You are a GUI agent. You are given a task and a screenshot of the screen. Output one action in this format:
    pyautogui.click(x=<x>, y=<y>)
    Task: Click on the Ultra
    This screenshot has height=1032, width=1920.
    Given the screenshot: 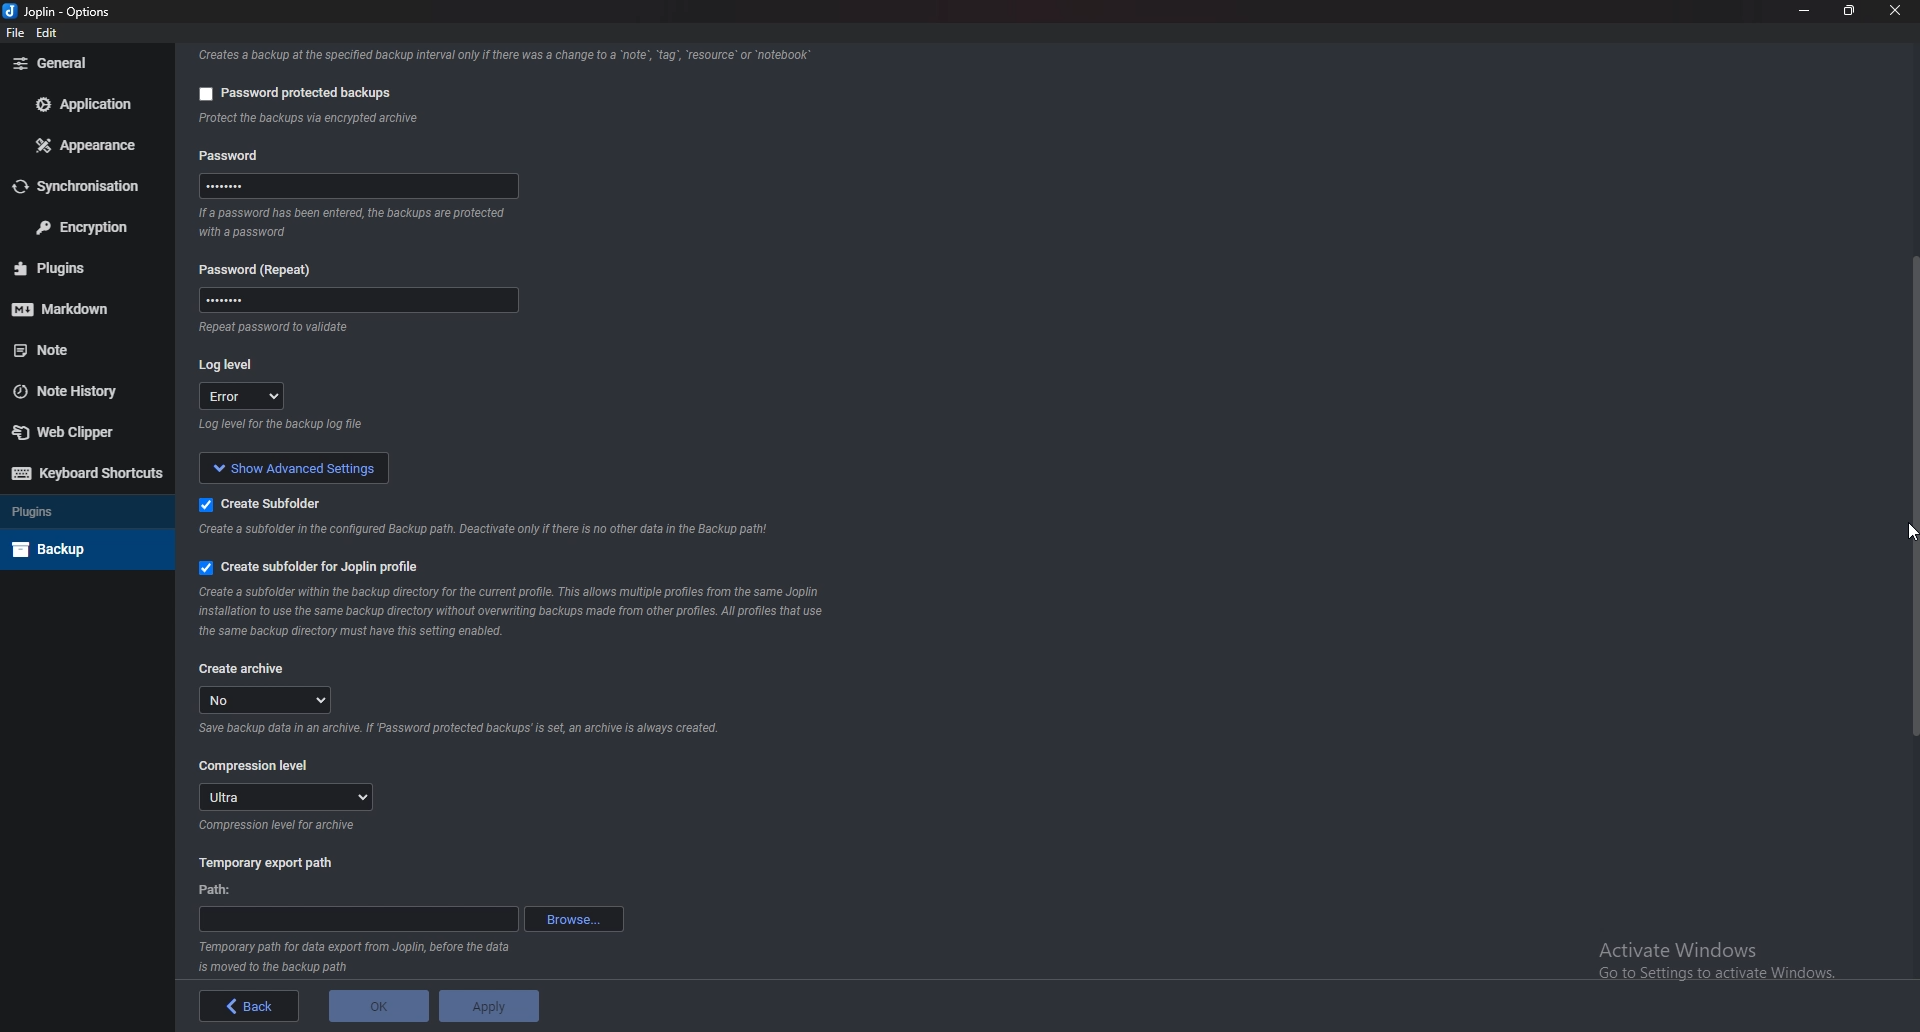 What is the action you would take?
    pyautogui.click(x=287, y=797)
    